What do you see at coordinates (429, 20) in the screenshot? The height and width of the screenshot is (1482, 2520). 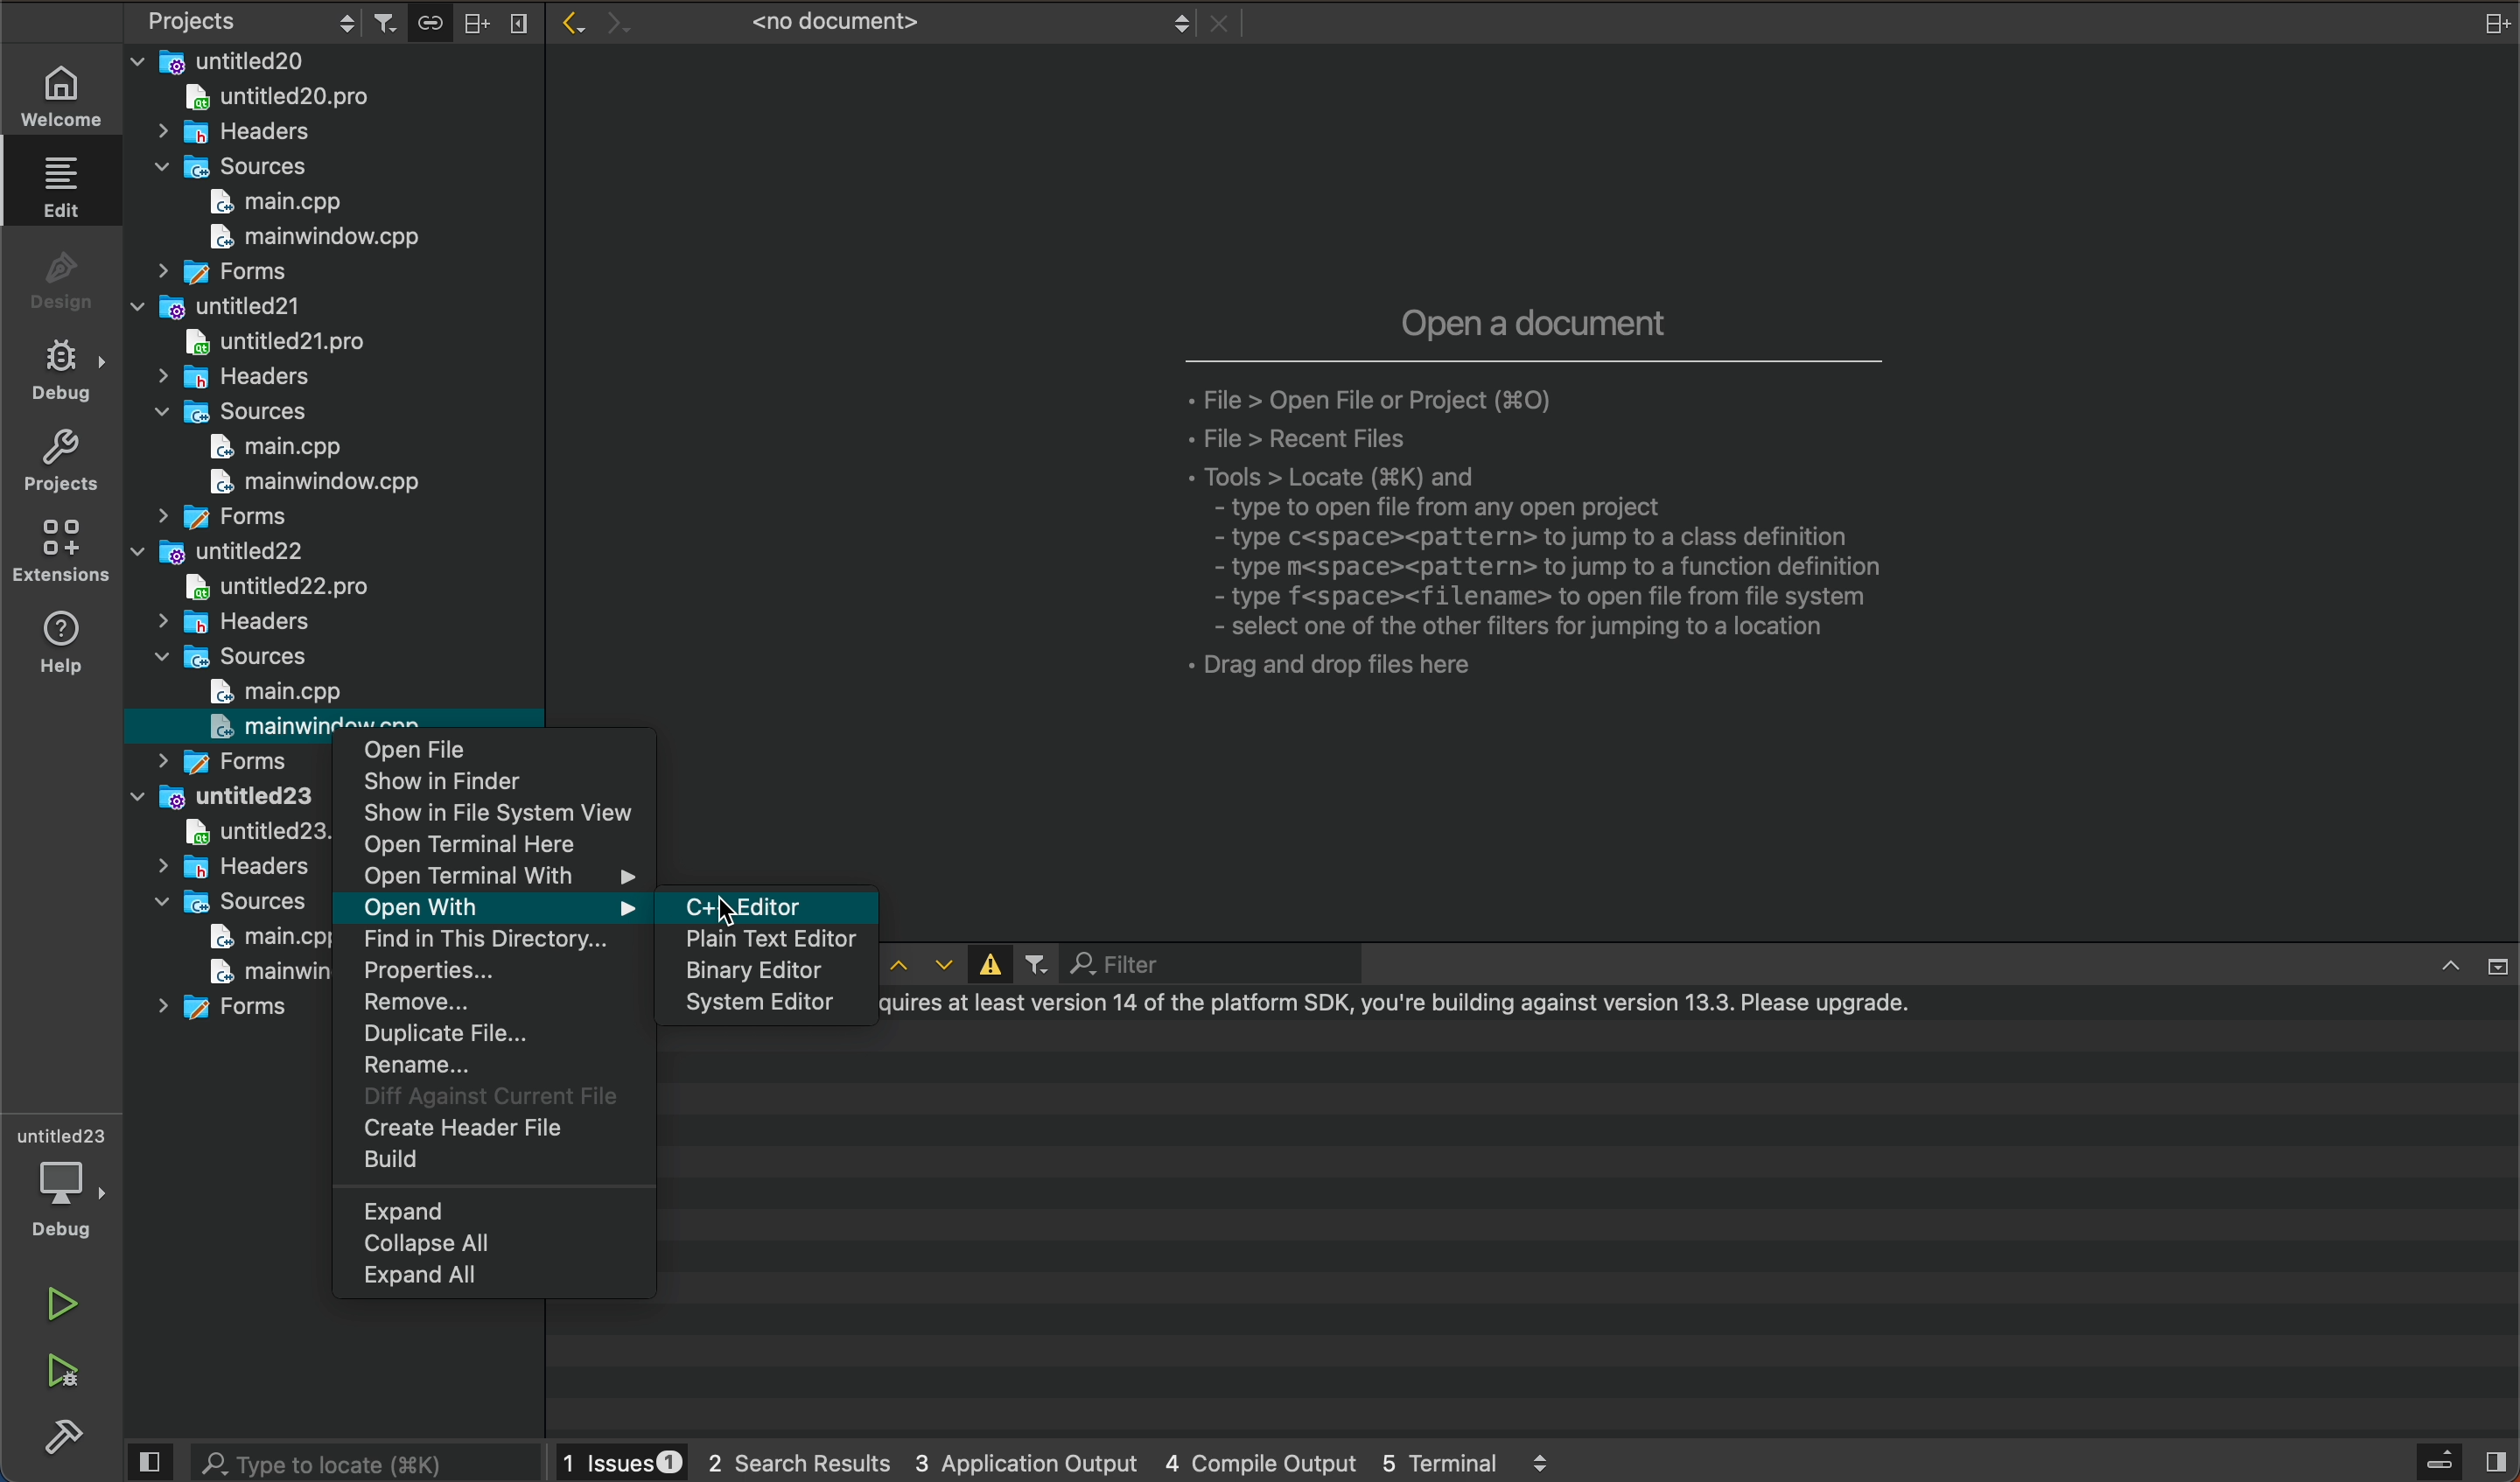 I see `link` at bounding box center [429, 20].